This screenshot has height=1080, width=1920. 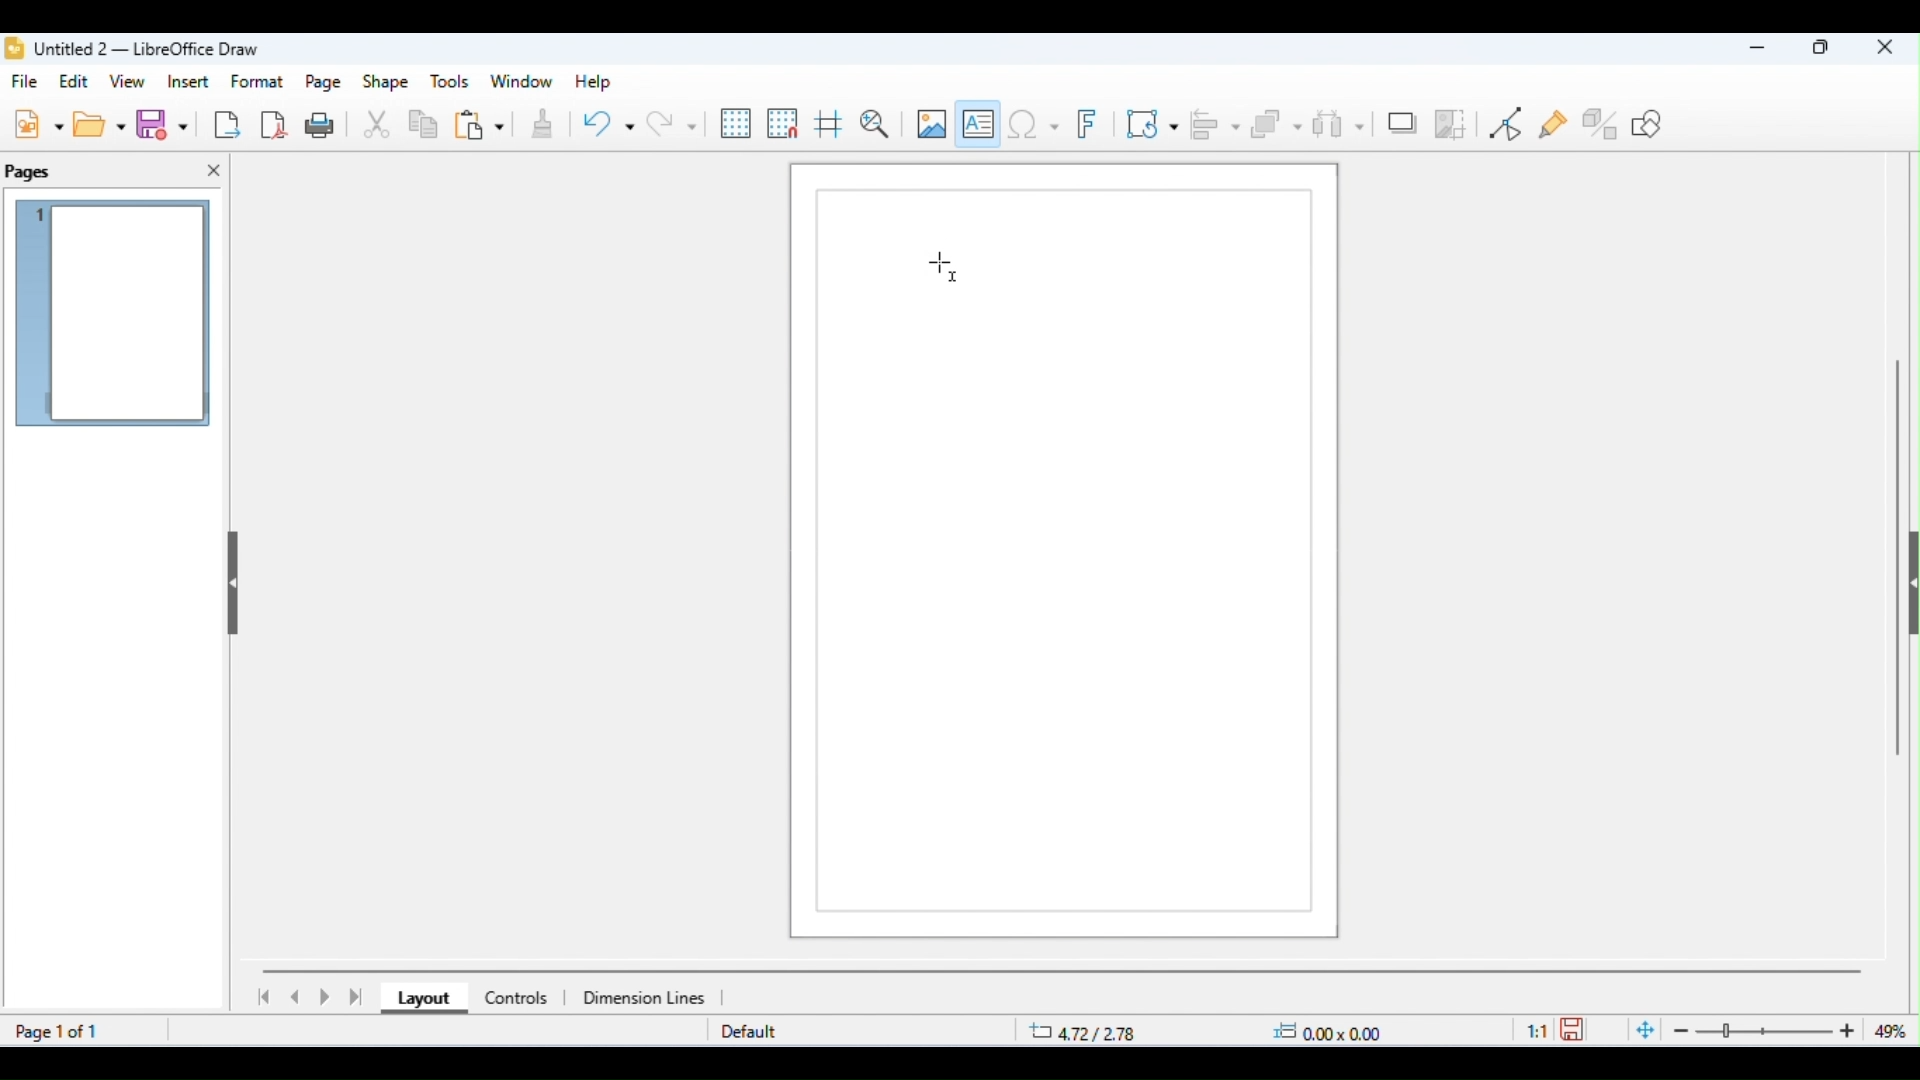 What do you see at coordinates (647, 997) in the screenshot?
I see `dimensions line` at bounding box center [647, 997].